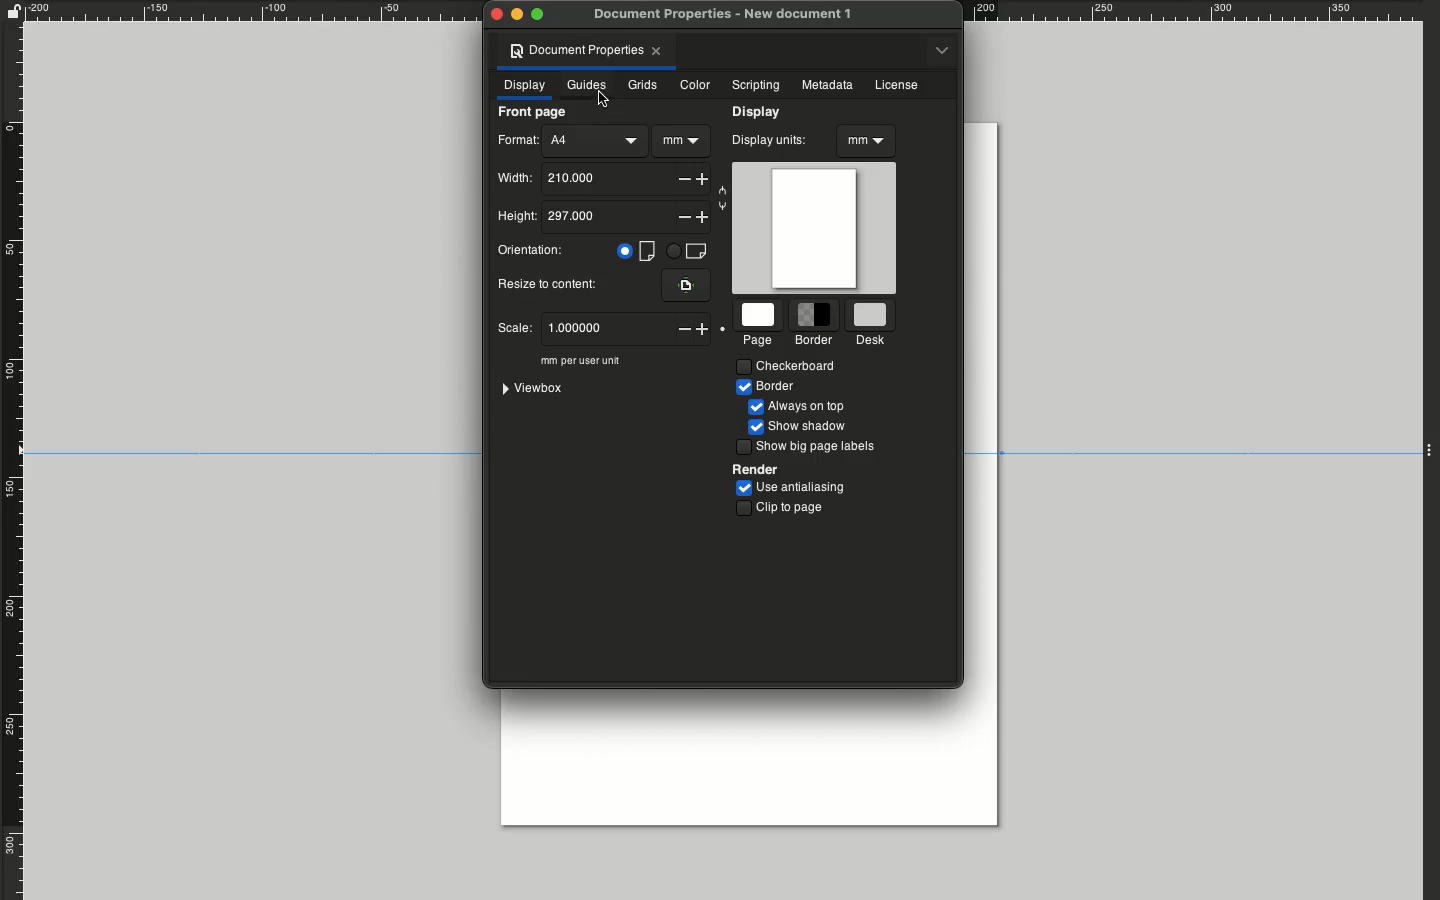  Describe the element at coordinates (530, 112) in the screenshot. I see `Front page` at that location.